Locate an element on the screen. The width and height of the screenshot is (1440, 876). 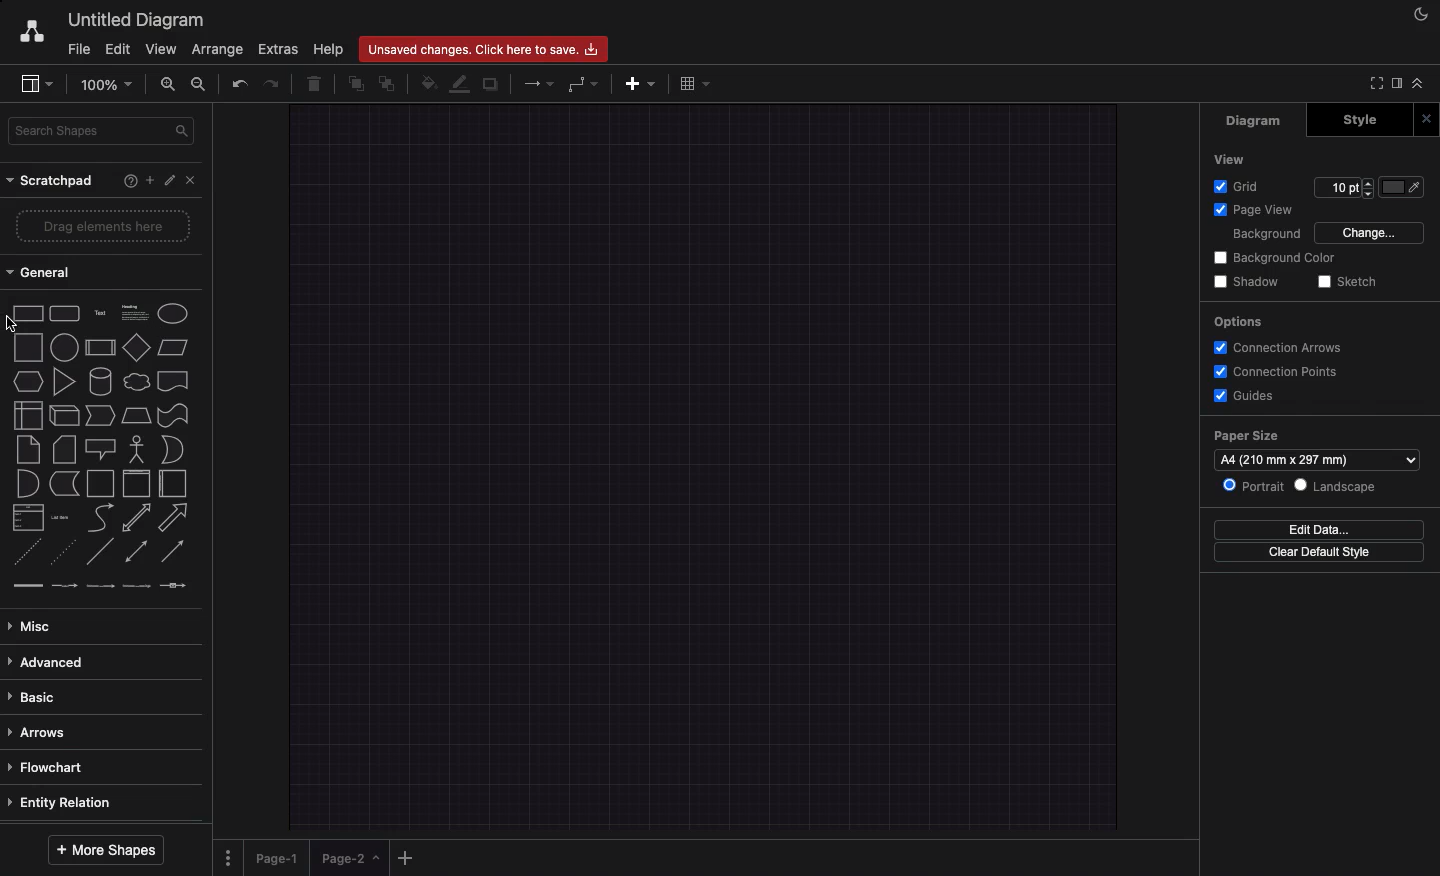
ellipse is located at coordinates (173, 310).